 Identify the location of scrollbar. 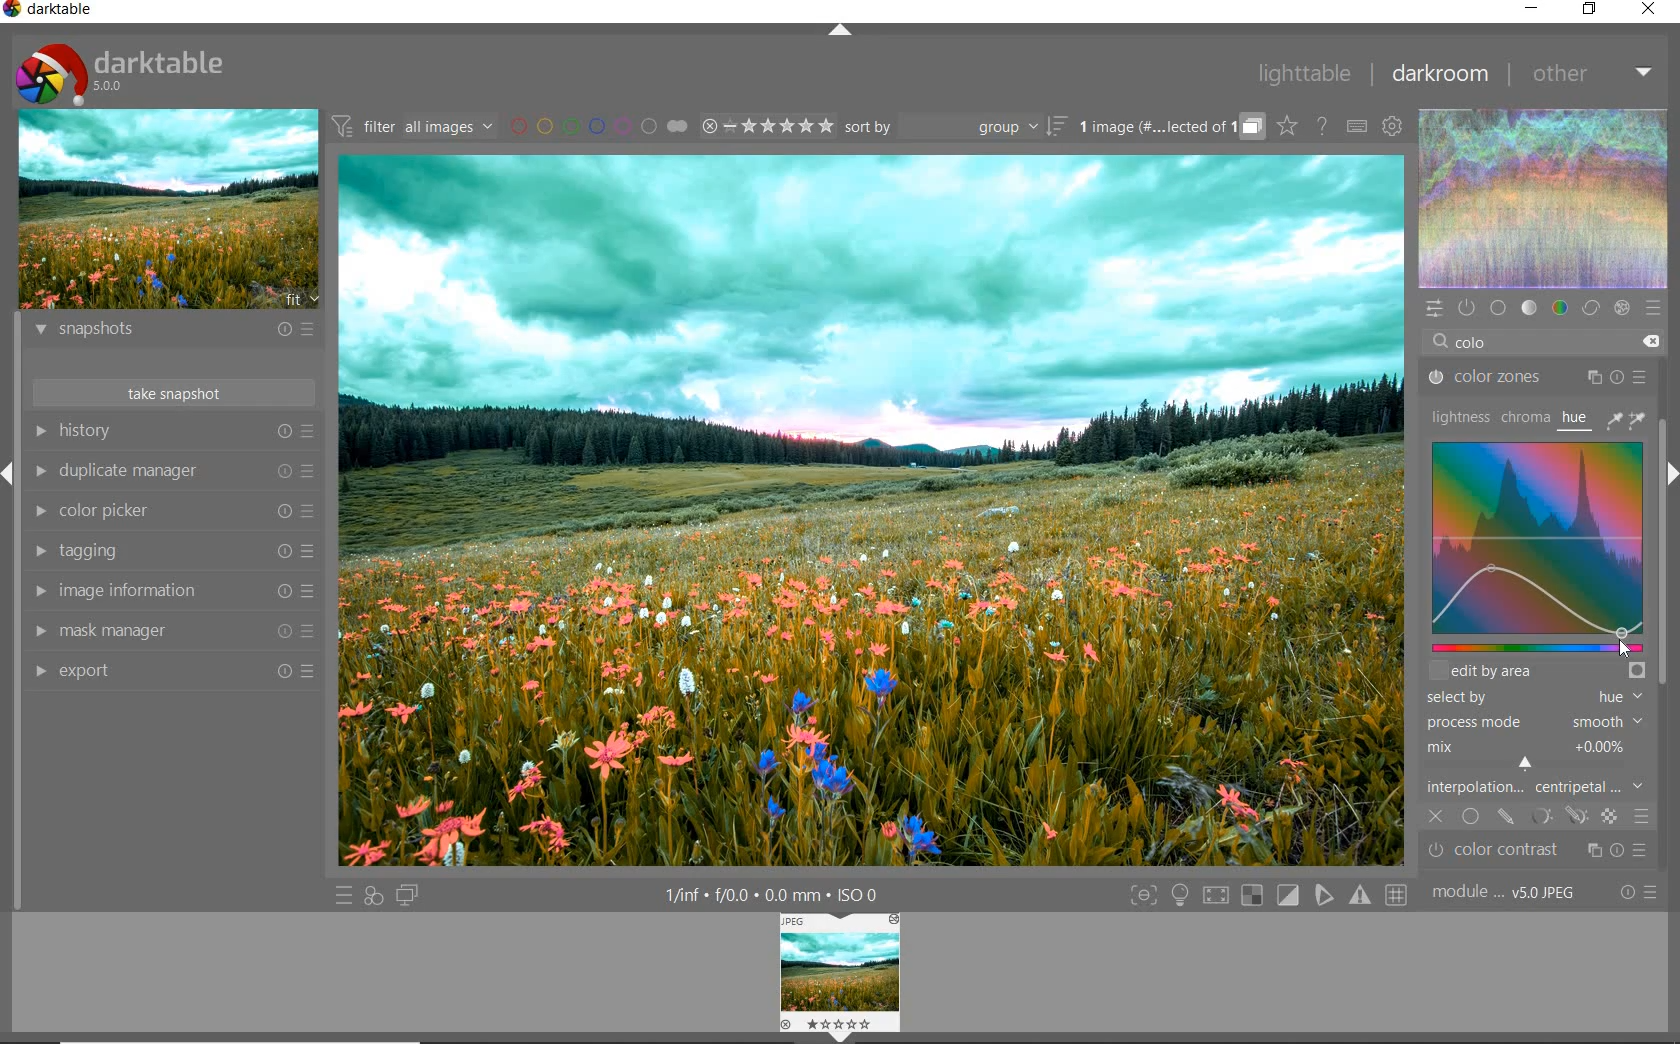
(1662, 631).